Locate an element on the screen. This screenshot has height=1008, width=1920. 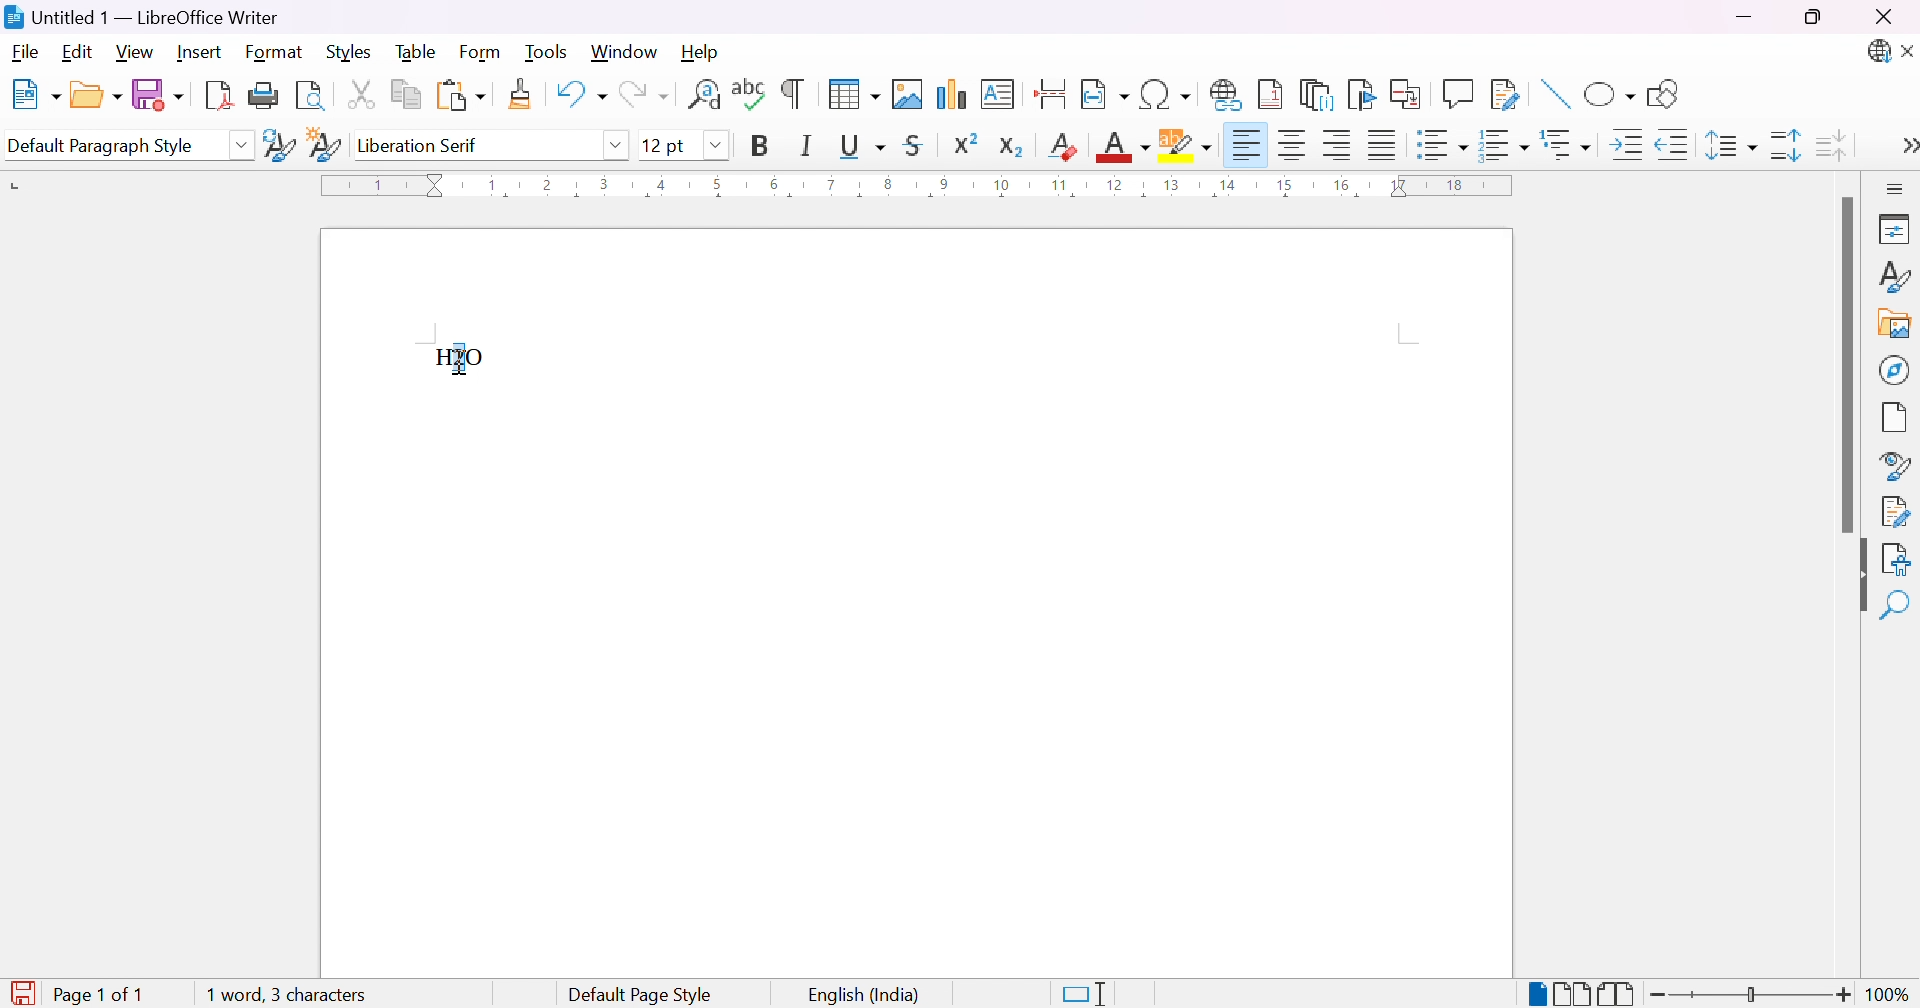
View is located at coordinates (137, 51).